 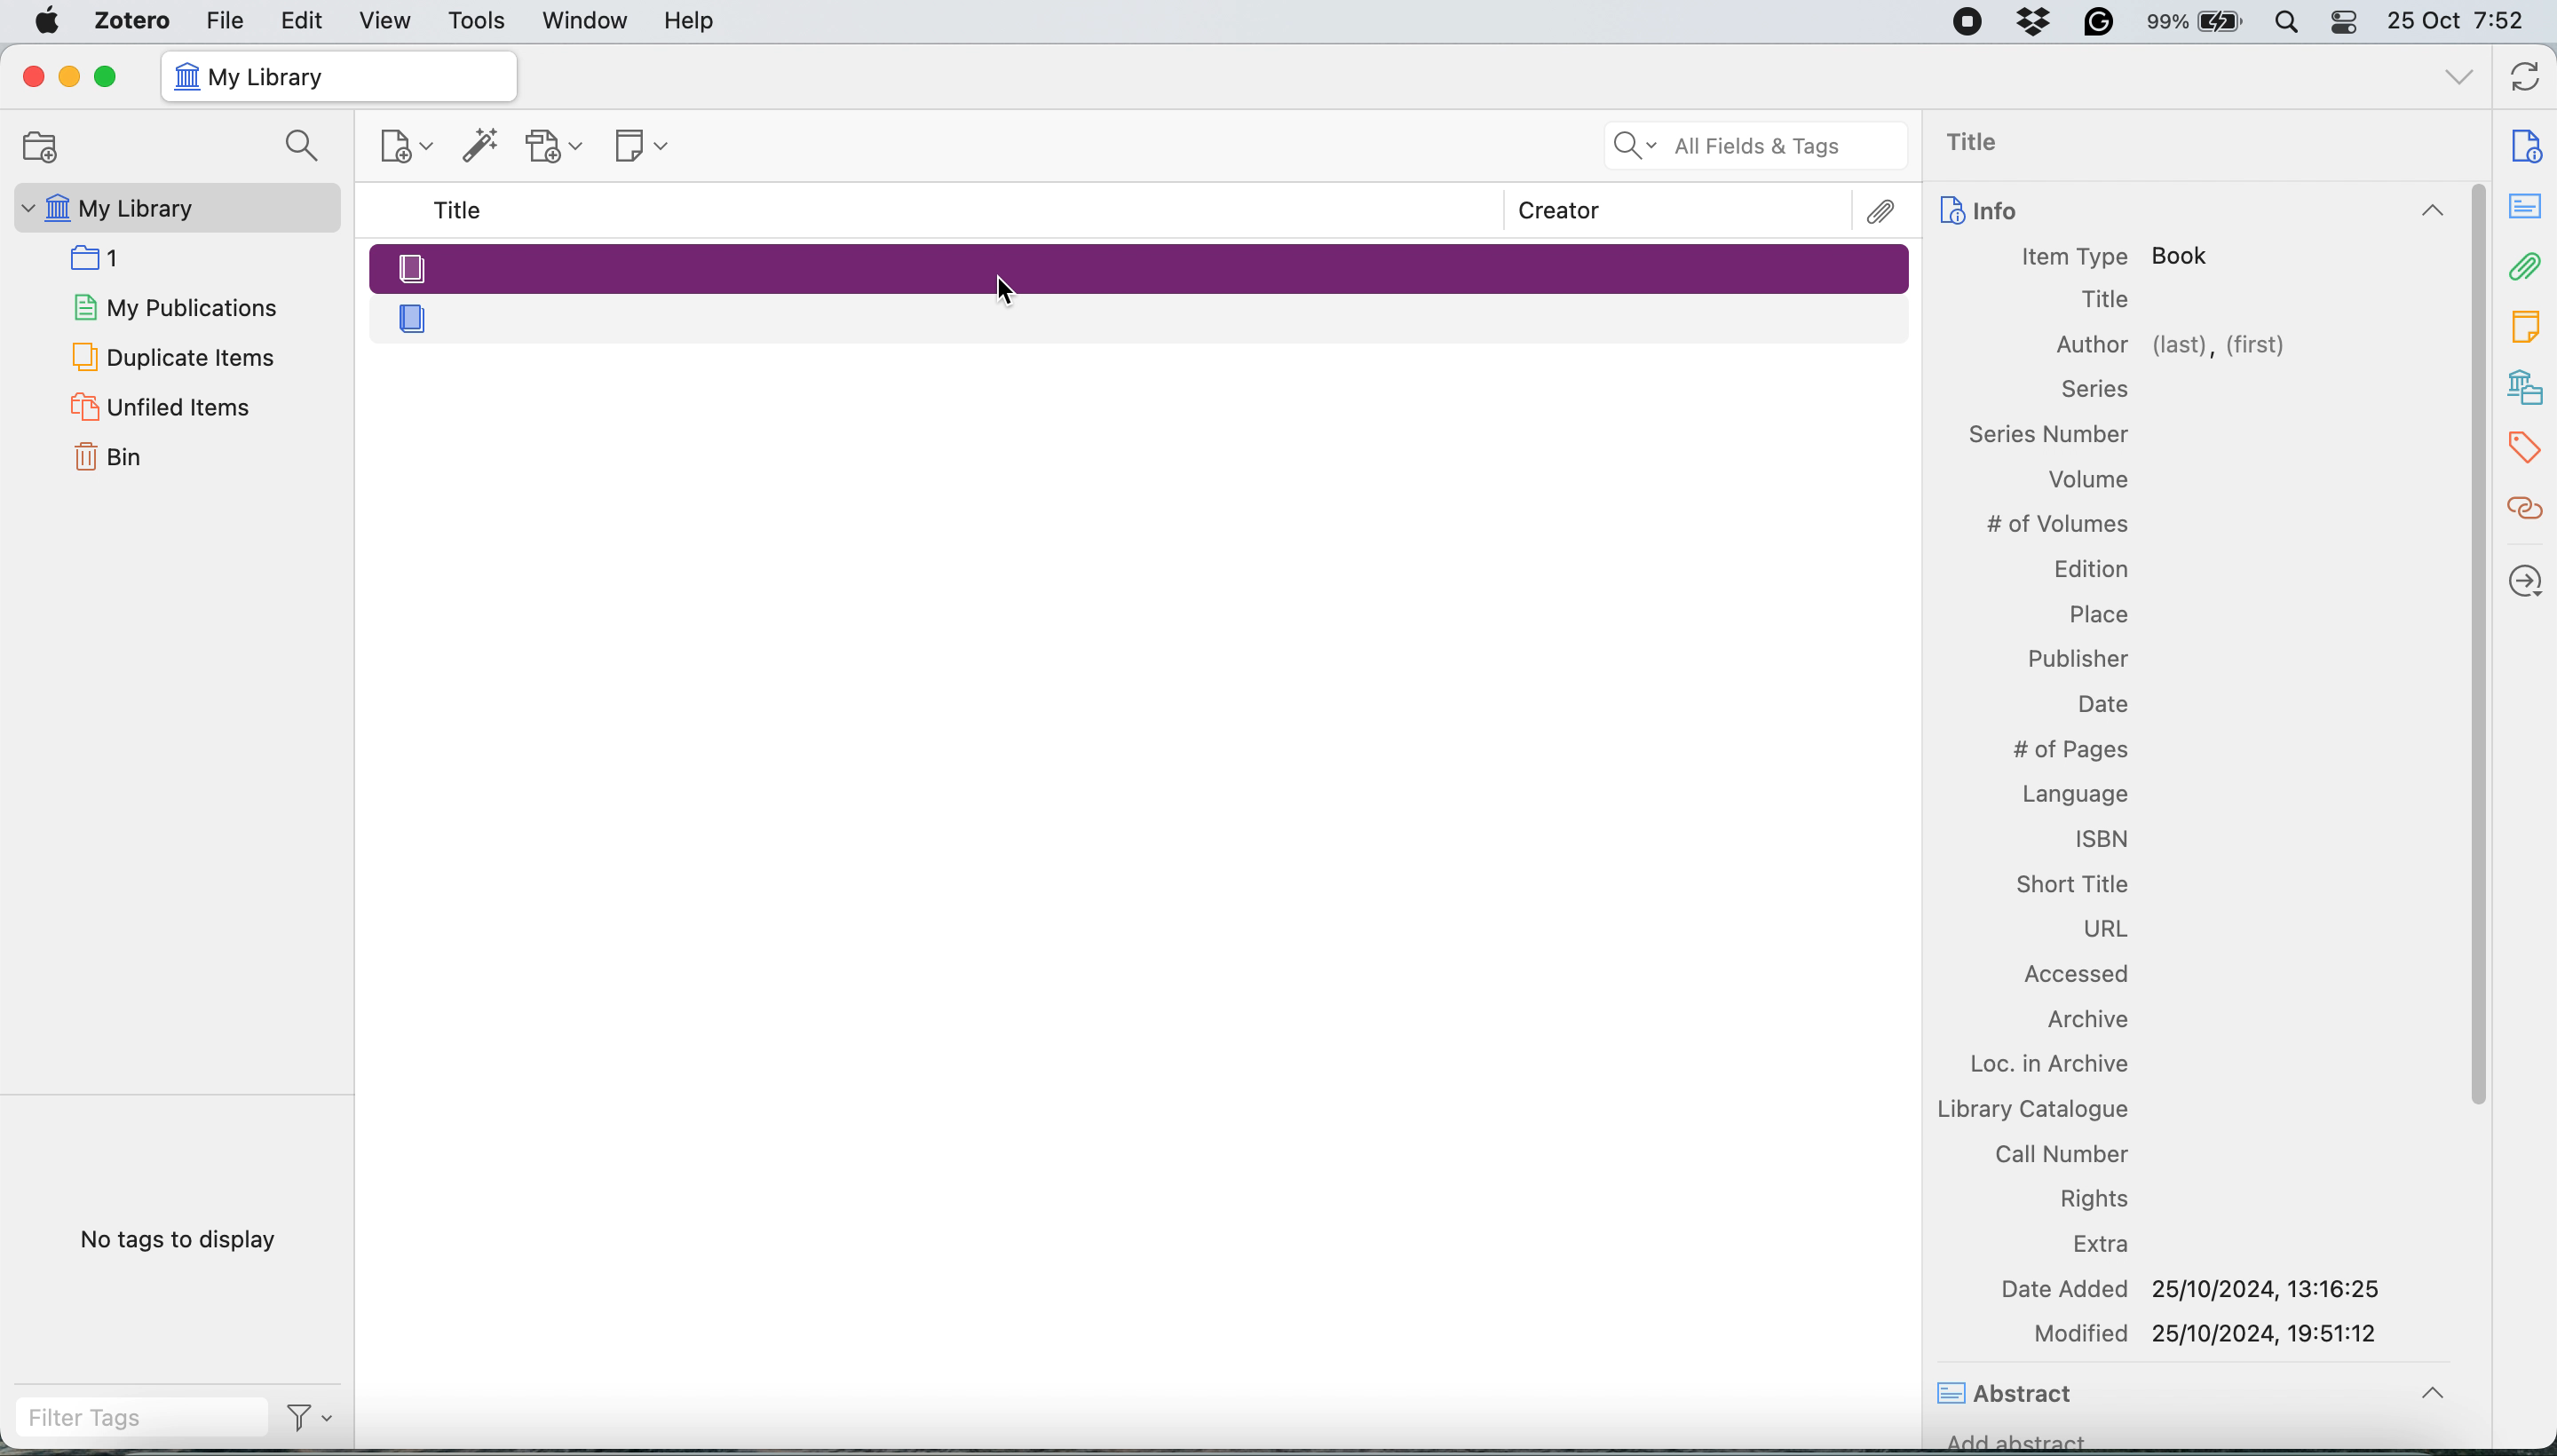 I want to click on Zotero, so click(x=134, y=20).